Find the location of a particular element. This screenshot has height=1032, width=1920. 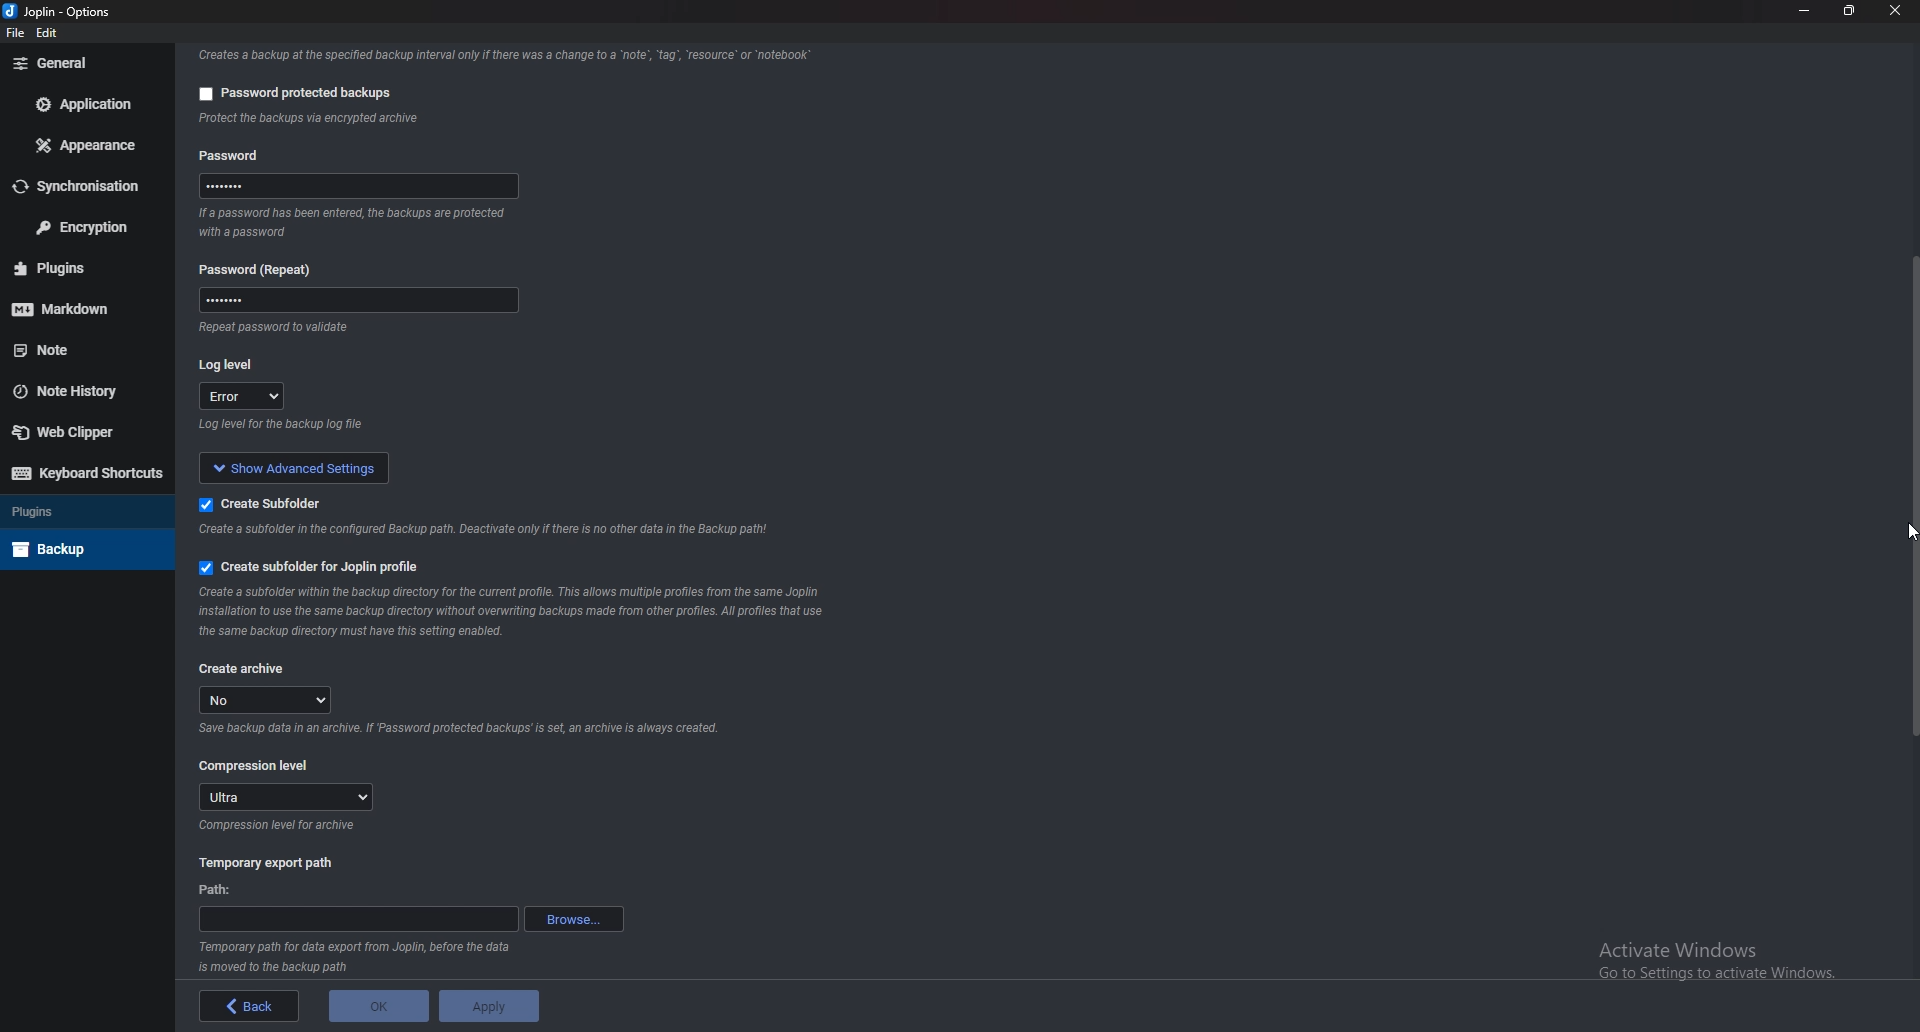

Note history is located at coordinates (82, 391).